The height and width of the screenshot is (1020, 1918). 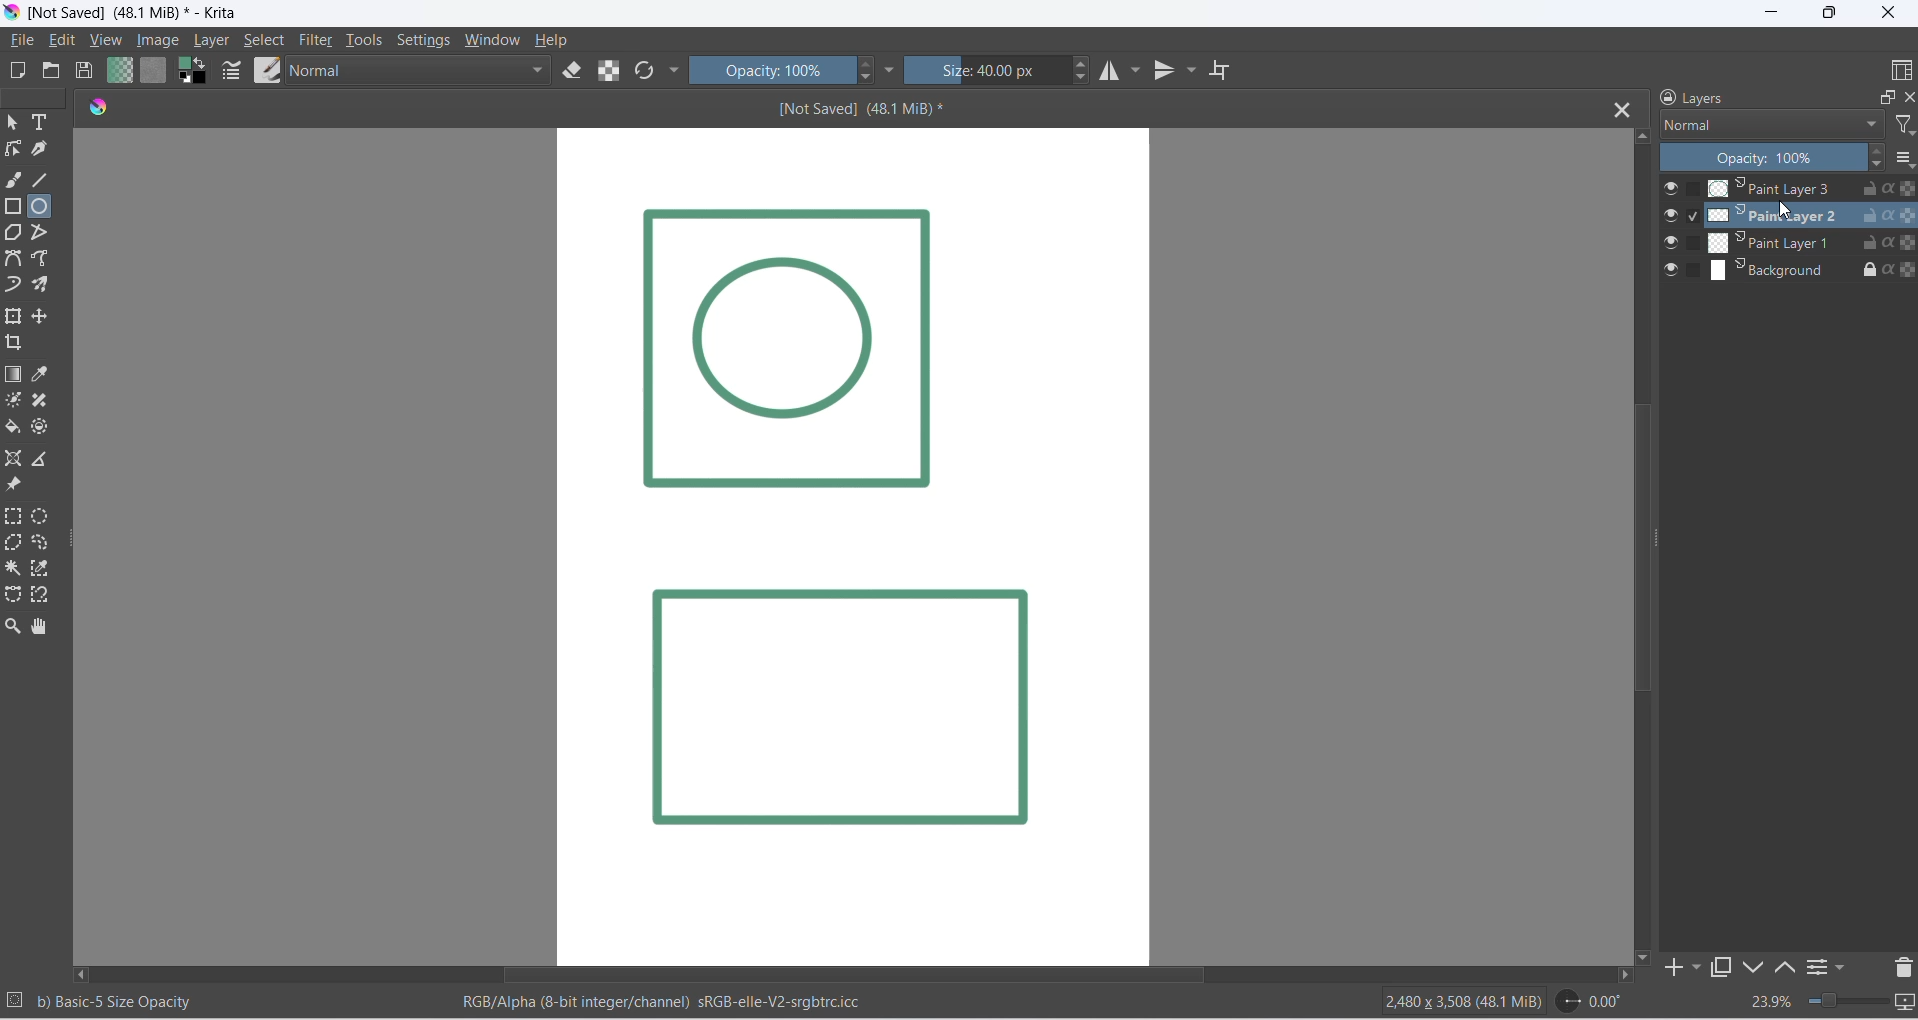 What do you see at coordinates (1029, 976) in the screenshot?
I see `scrollbar` at bounding box center [1029, 976].